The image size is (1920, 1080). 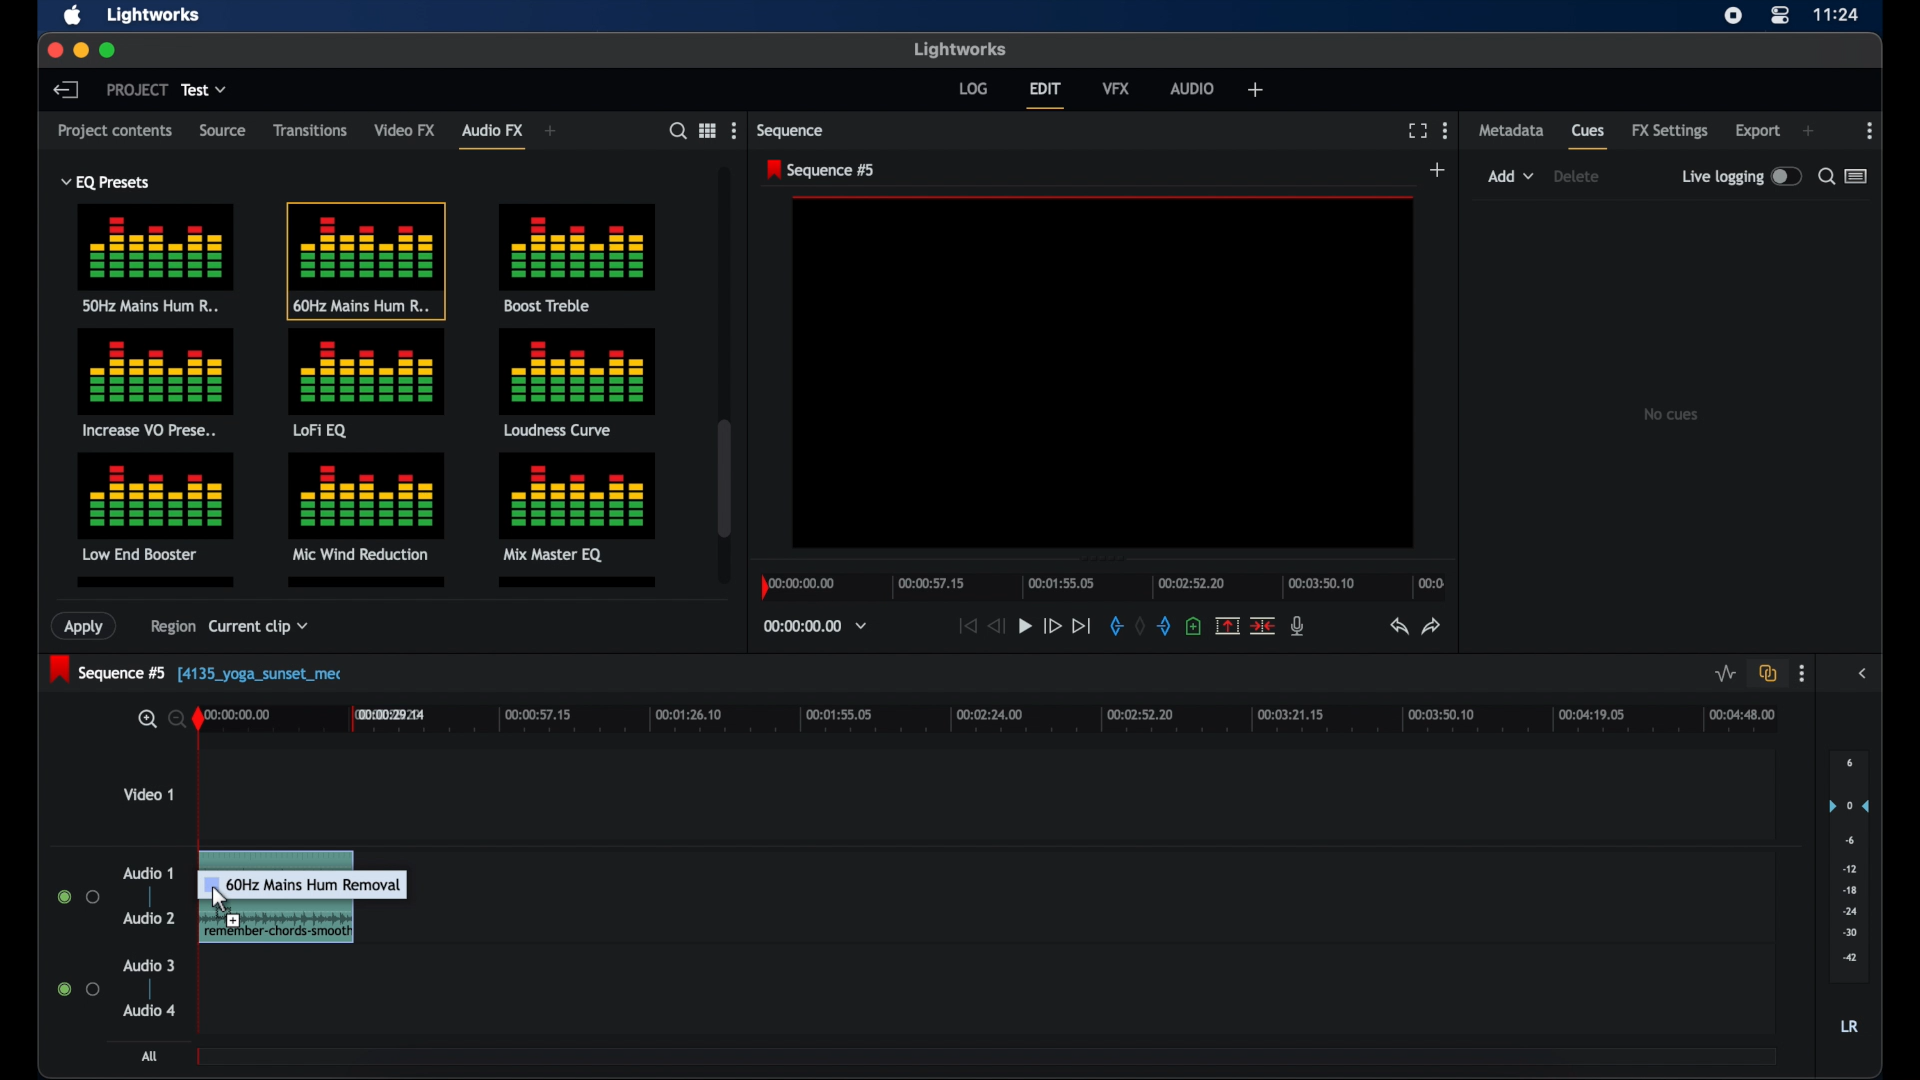 What do you see at coordinates (148, 873) in the screenshot?
I see `audio 1` at bounding box center [148, 873].